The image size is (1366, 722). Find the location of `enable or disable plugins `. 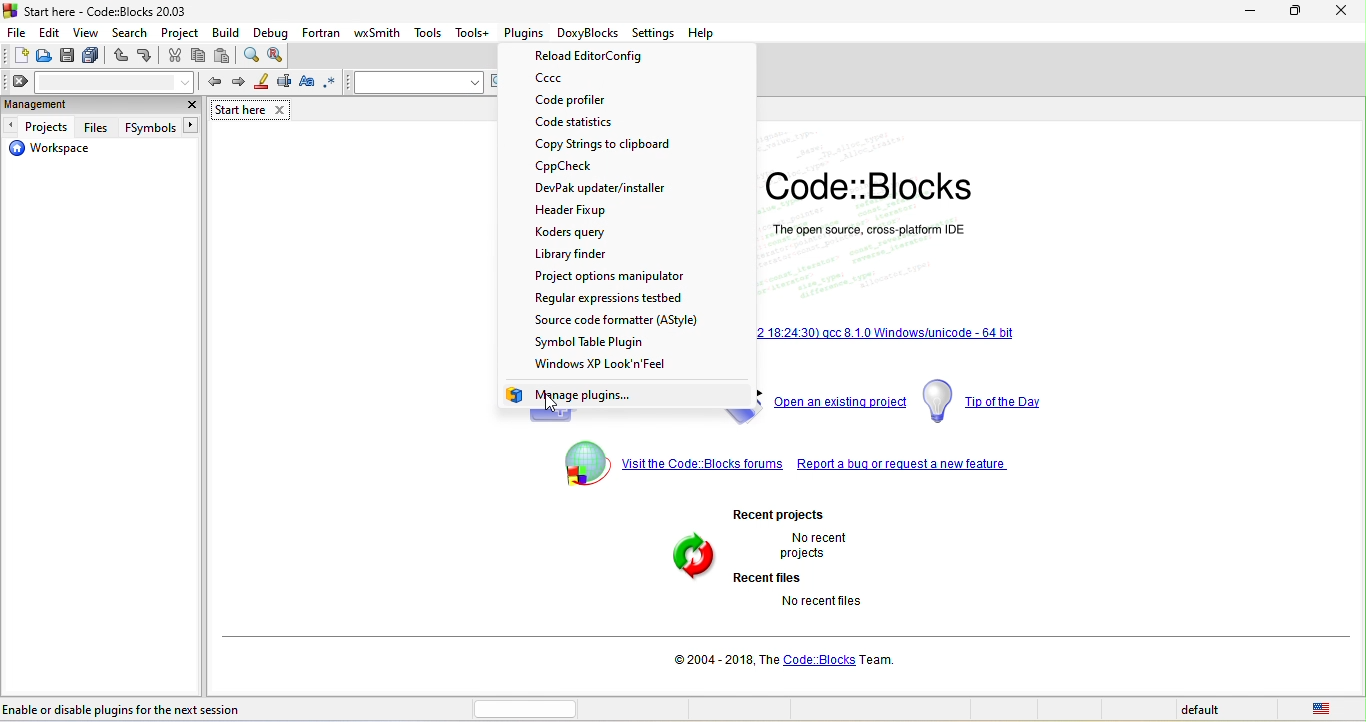

enable or disable plugins  is located at coordinates (124, 708).